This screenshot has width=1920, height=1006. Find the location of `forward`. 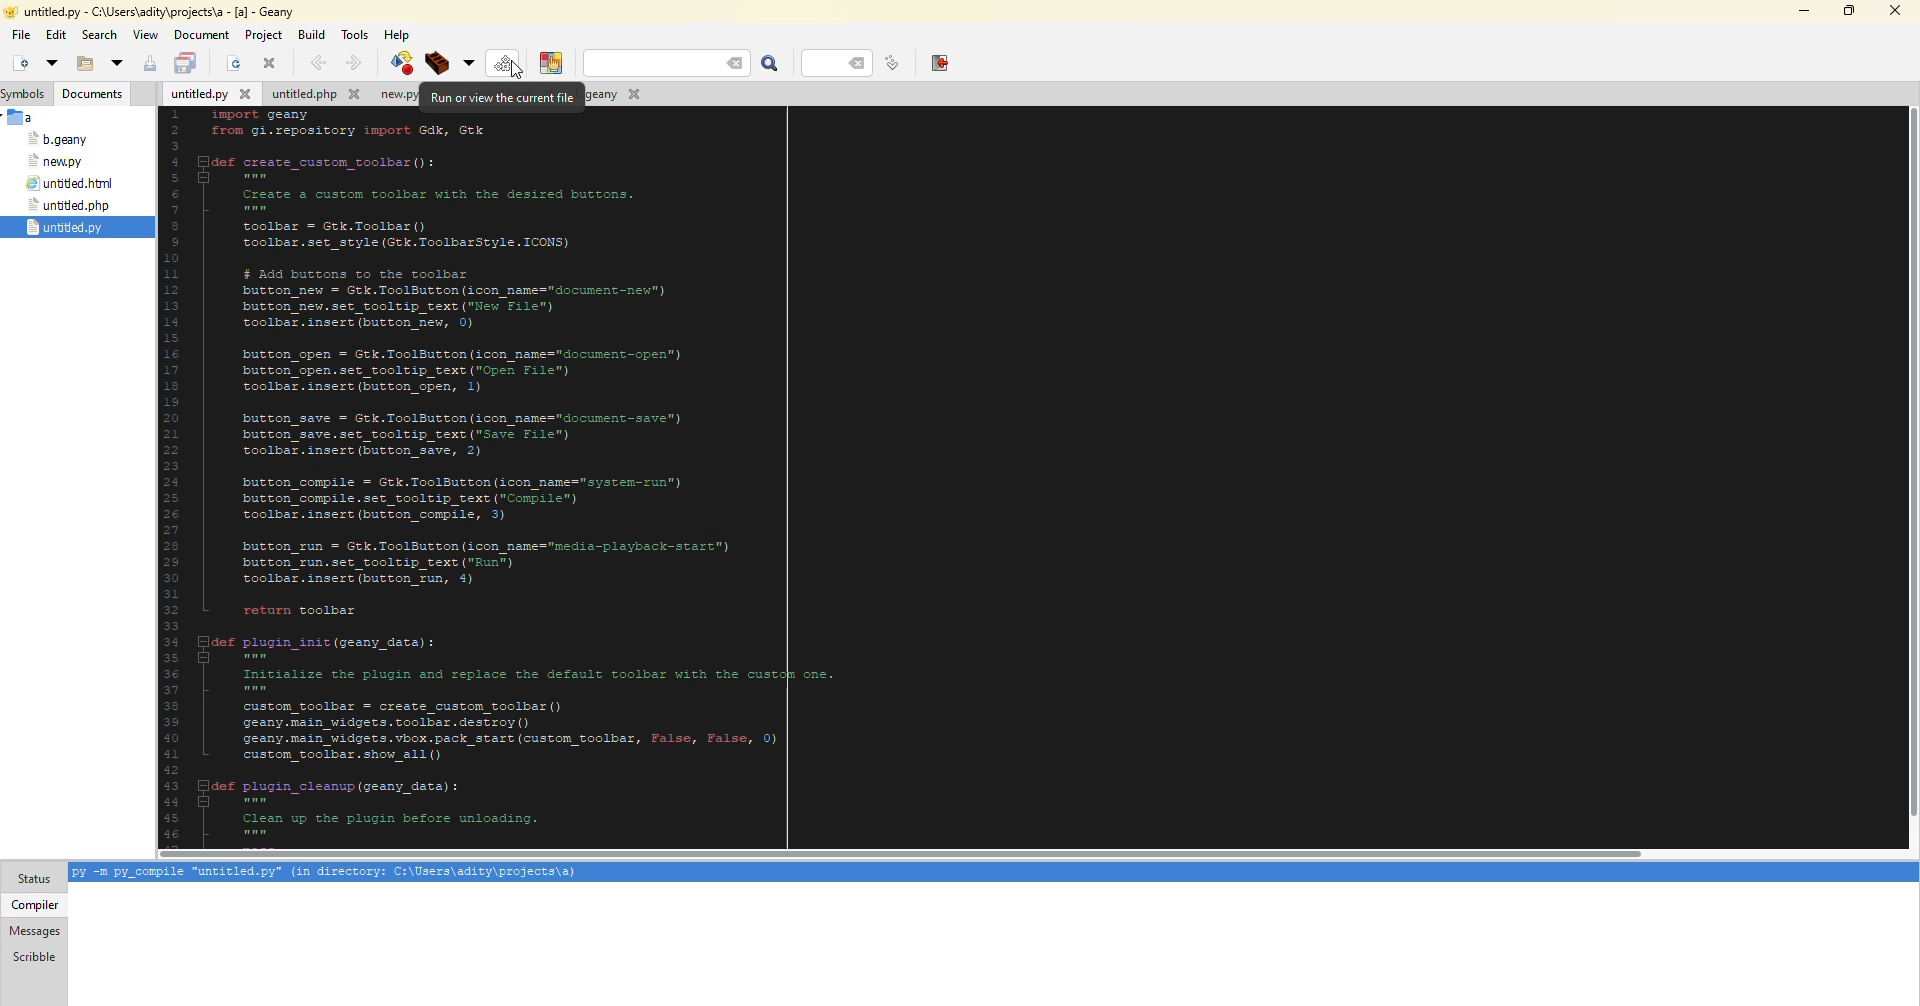

forward is located at coordinates (356, 61).